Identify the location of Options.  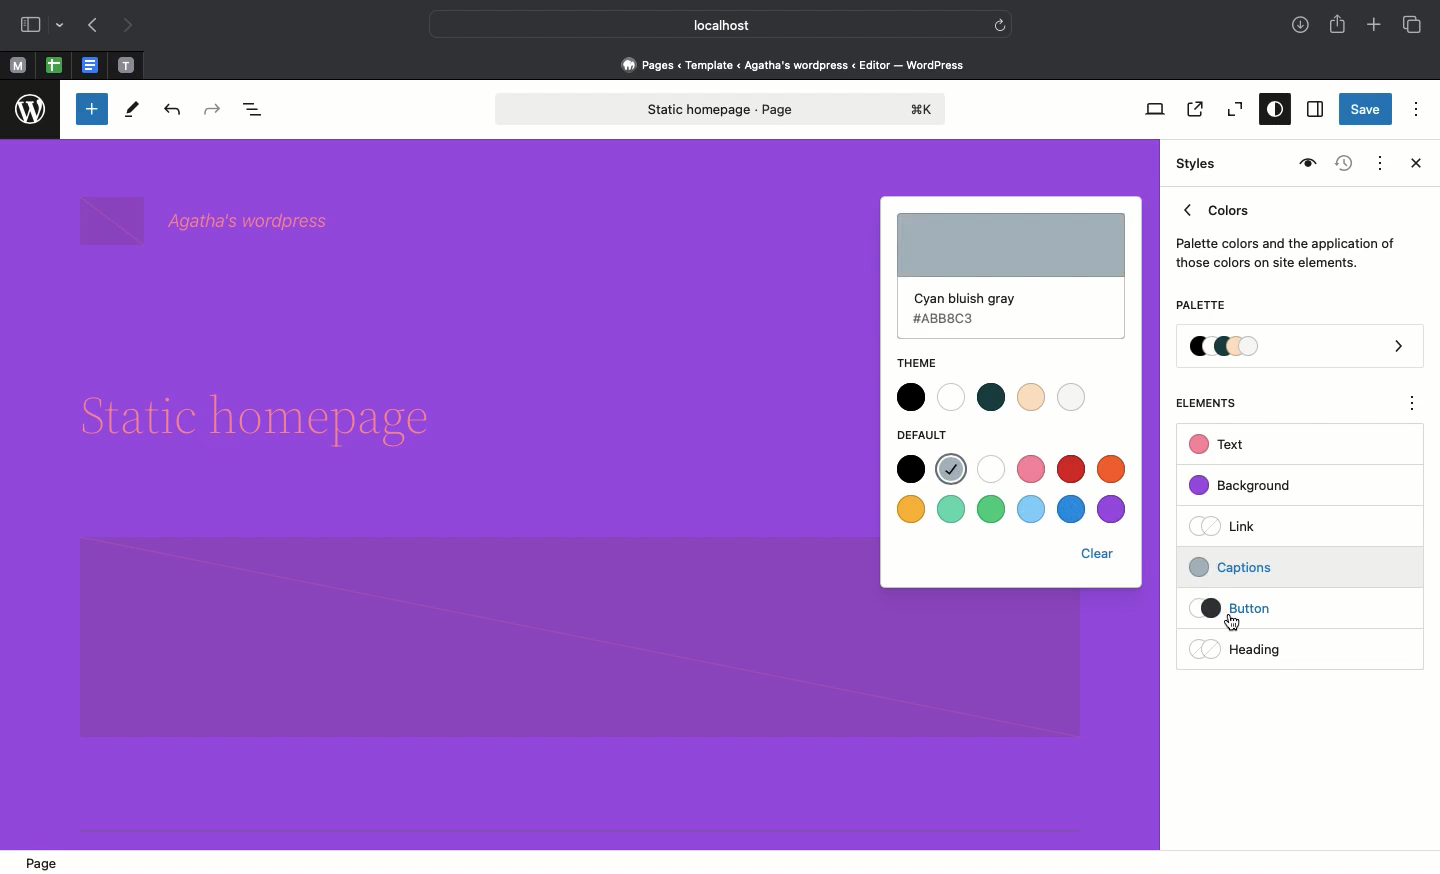
(1416, 108).